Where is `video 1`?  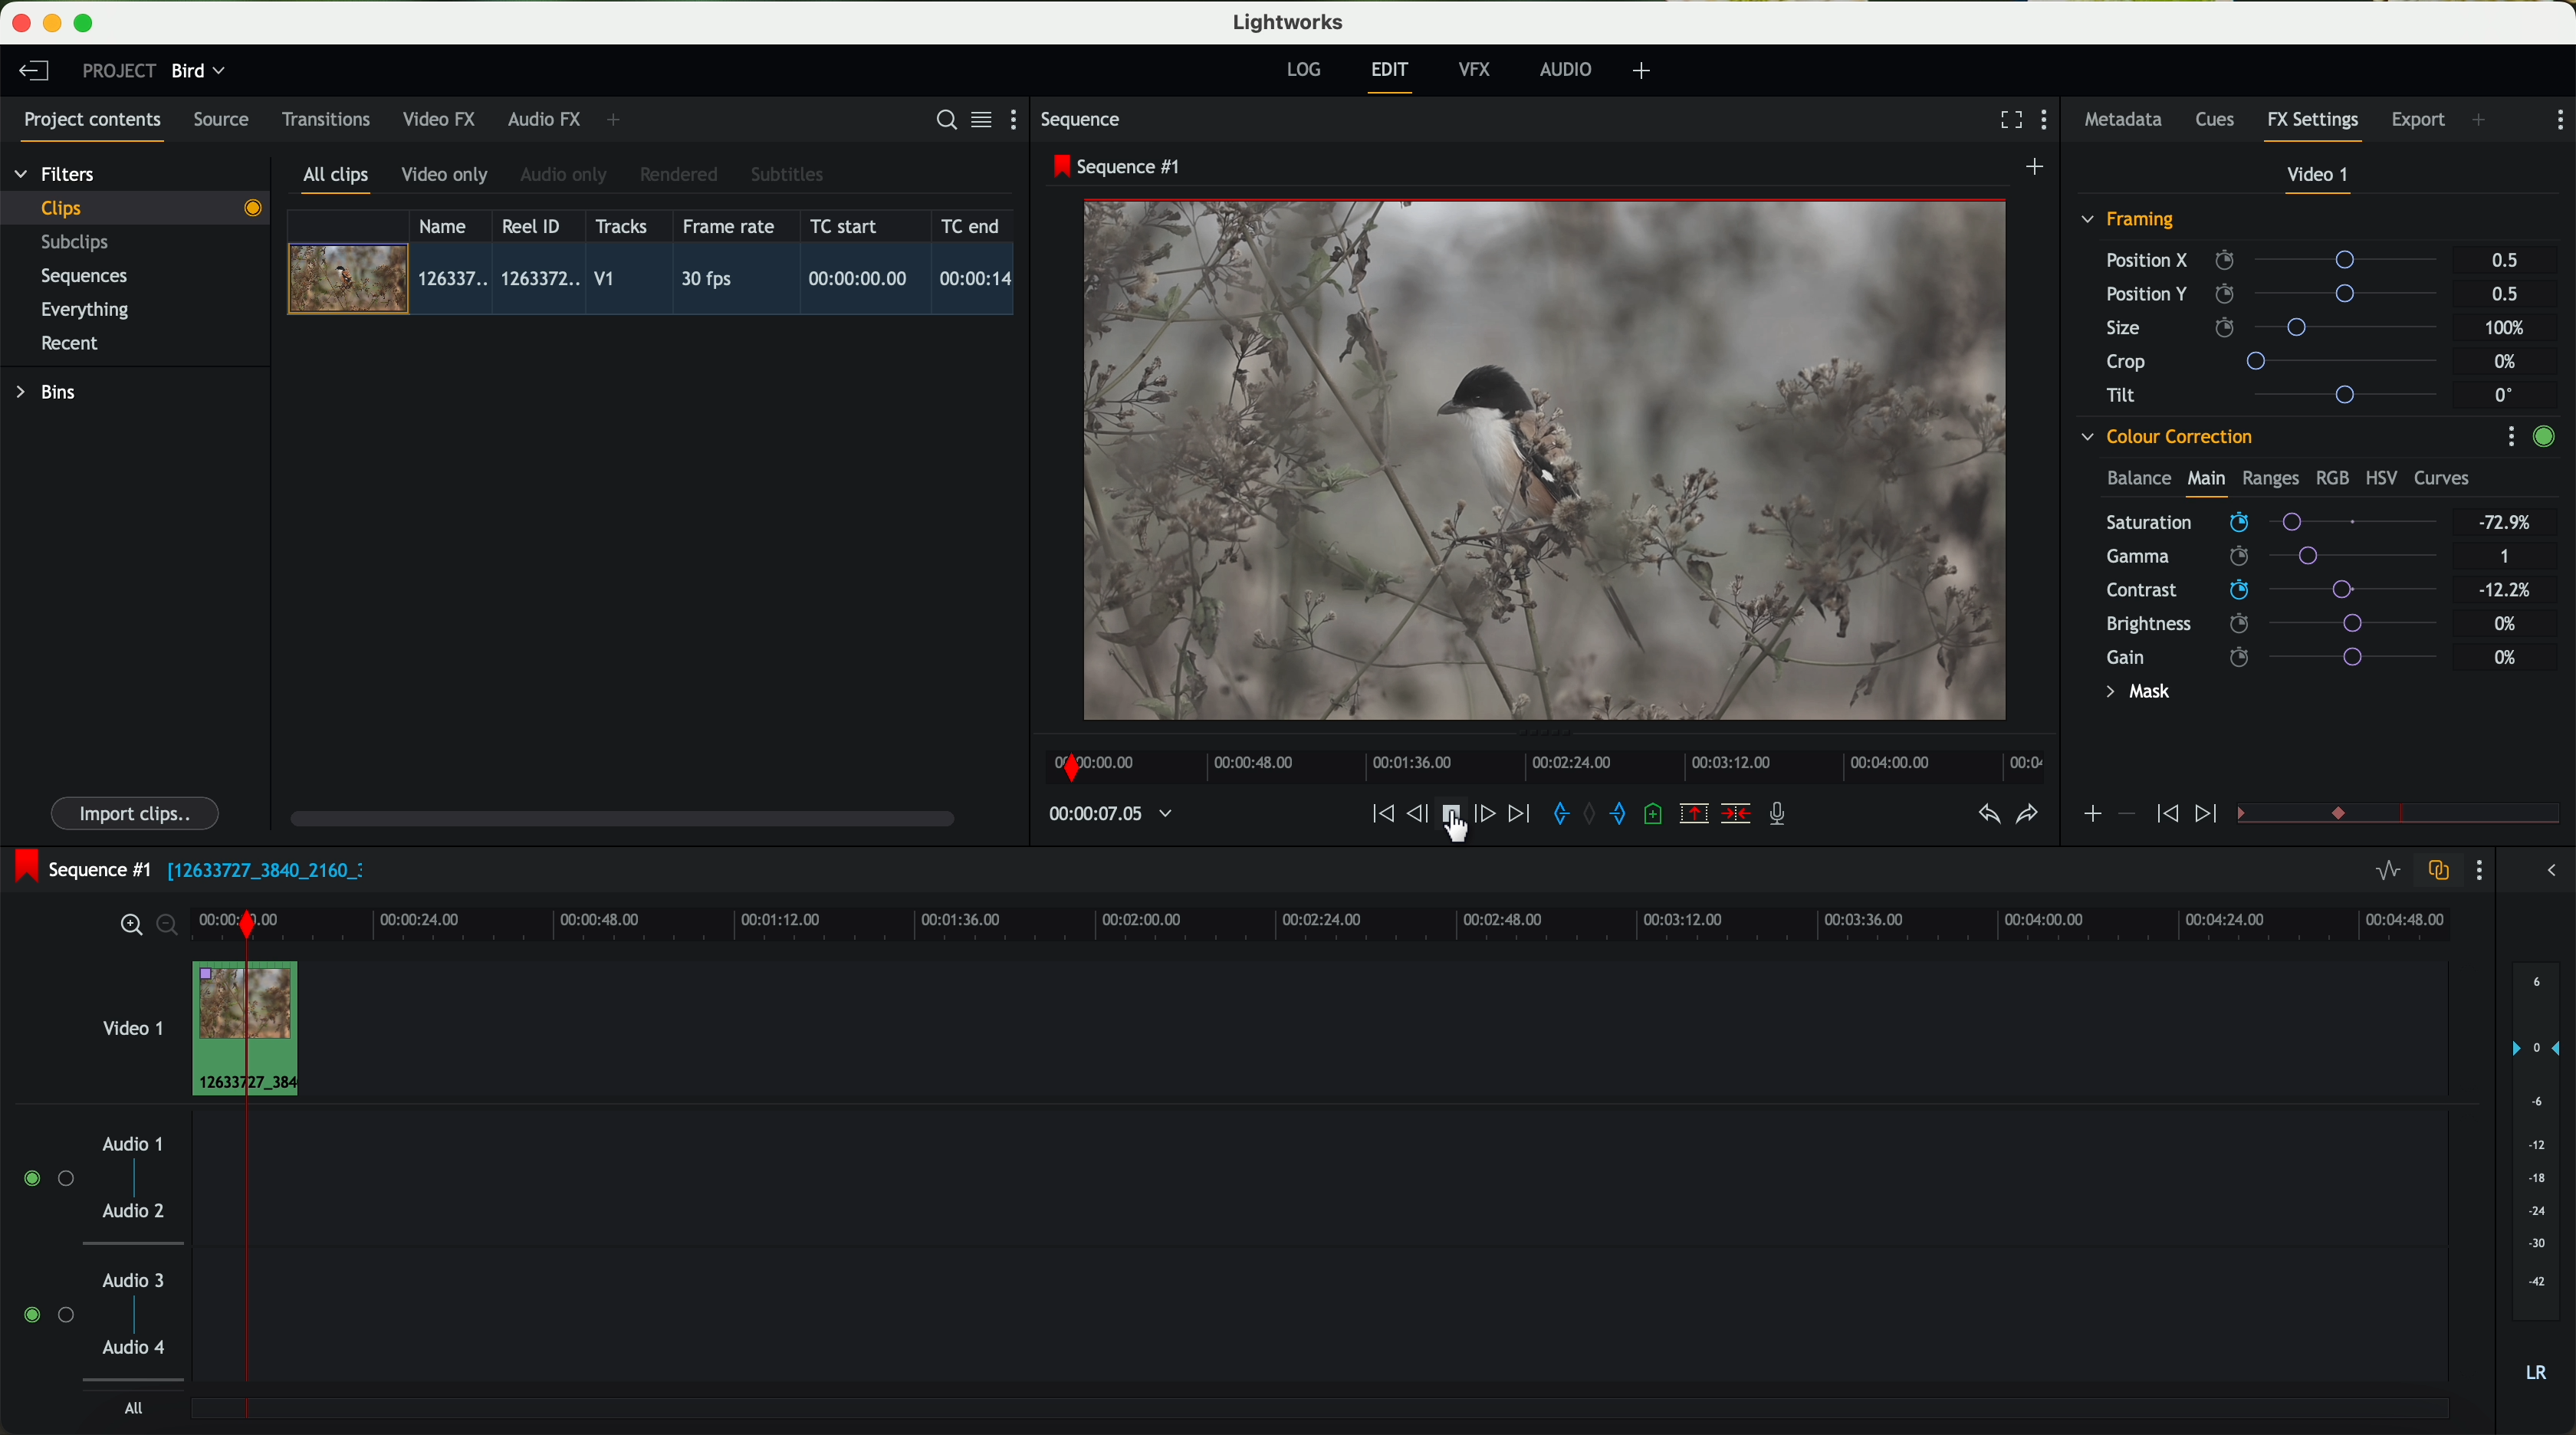 video 1 is located at coordinates (2320, 179).